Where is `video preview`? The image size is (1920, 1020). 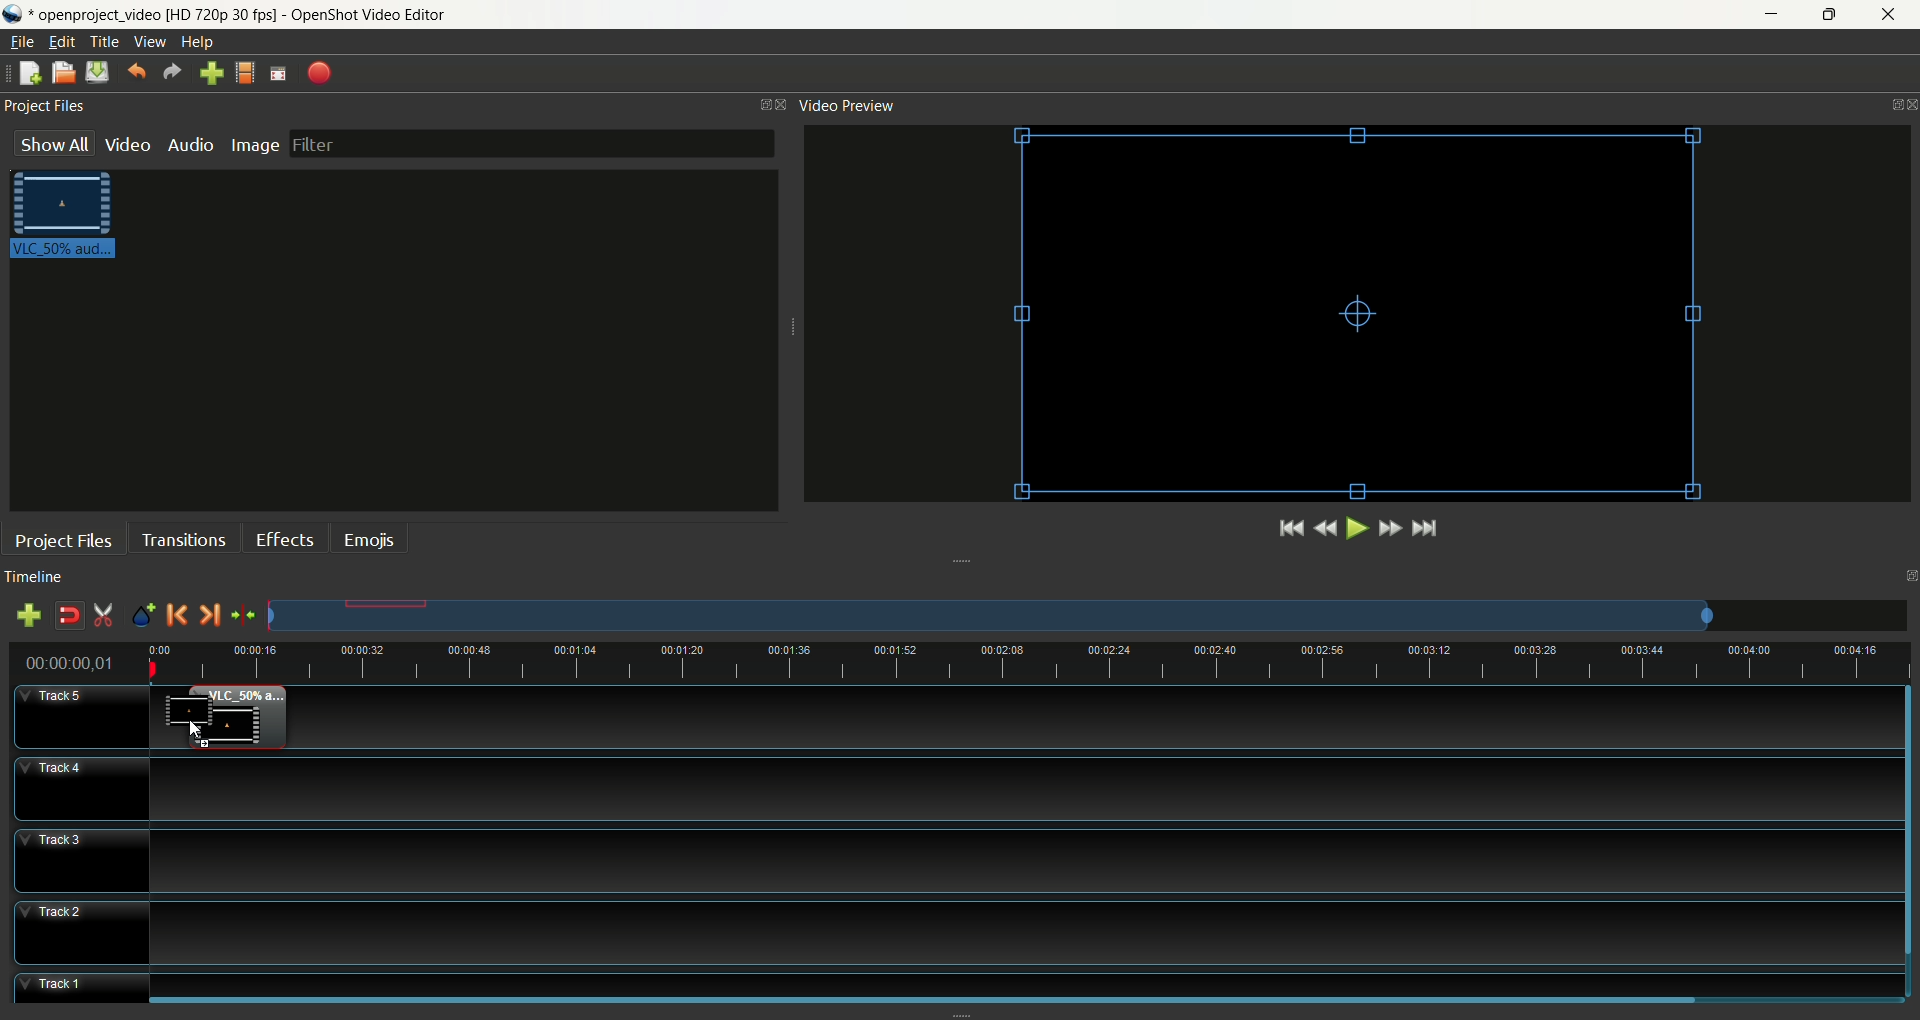
video preview is located at coordinates (845, 106).